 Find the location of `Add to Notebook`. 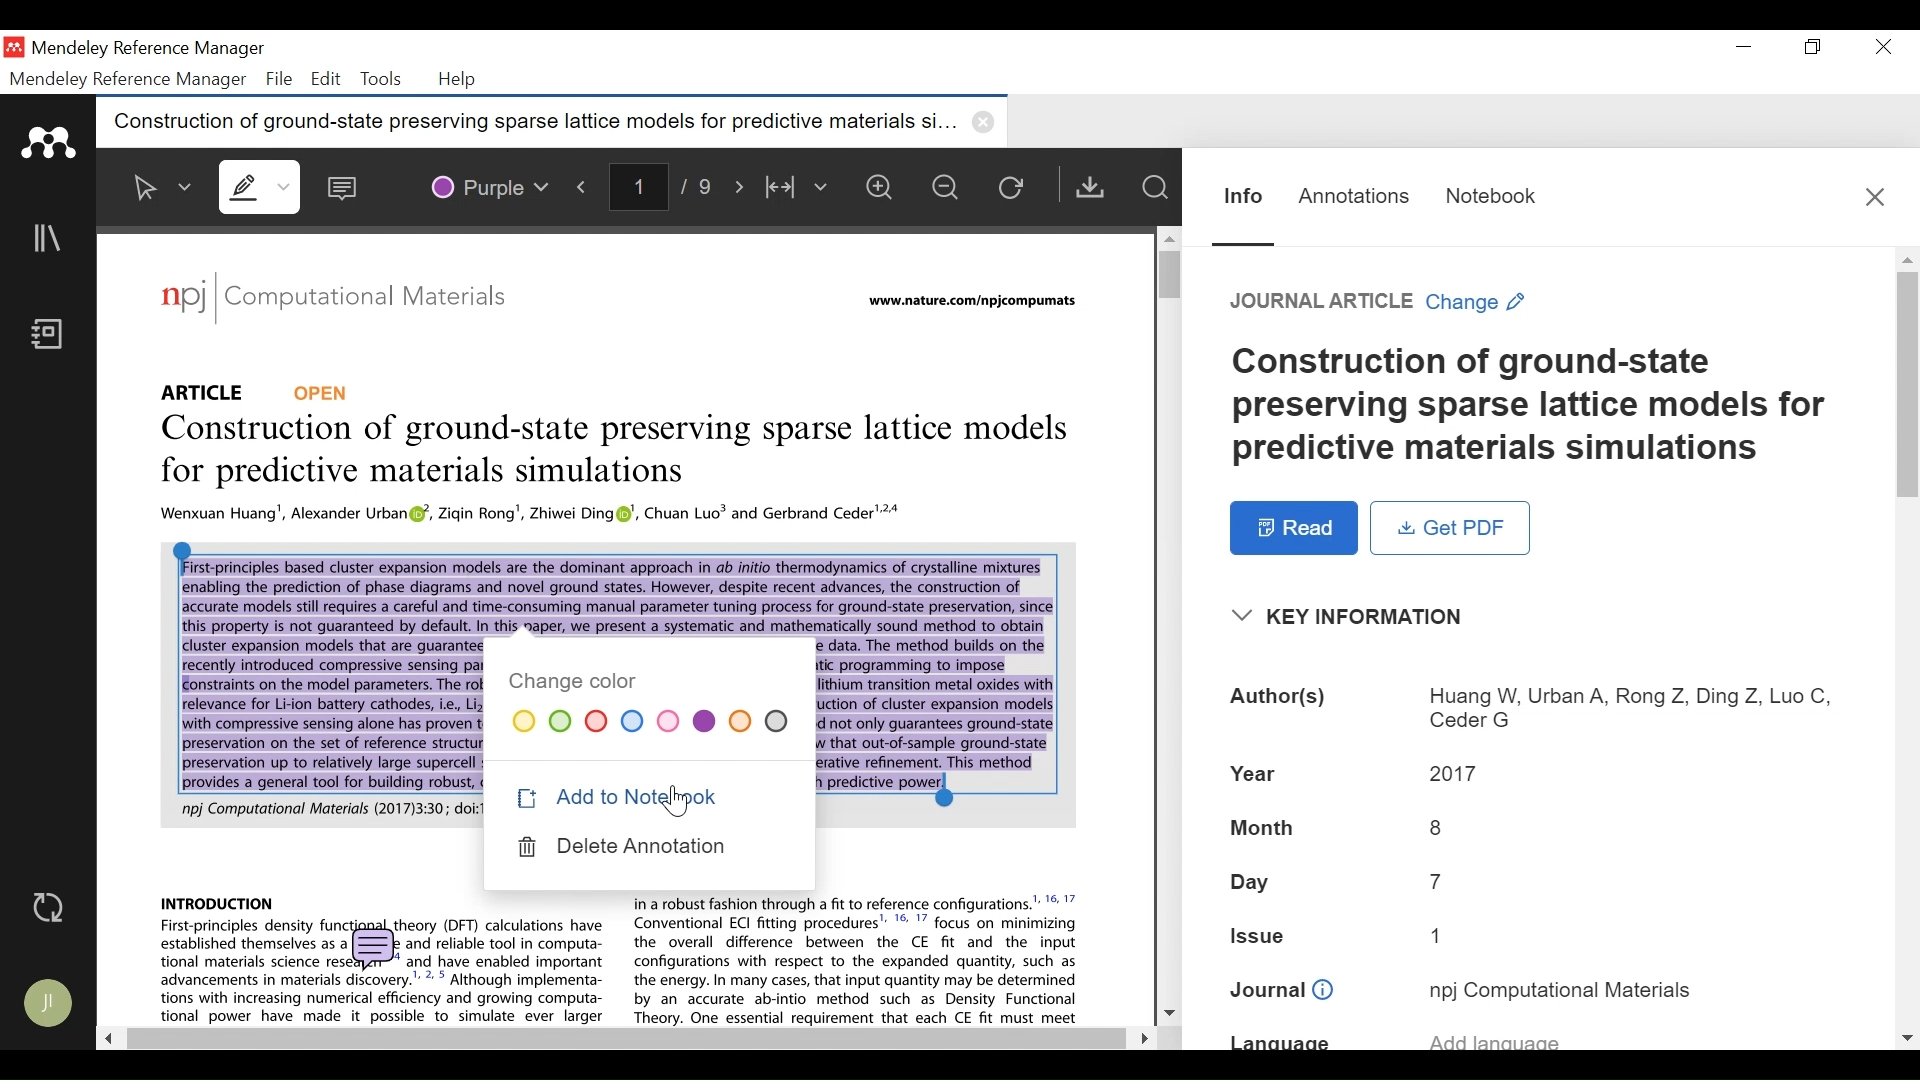

Add to Notebook is located at coordinates (619, 796).